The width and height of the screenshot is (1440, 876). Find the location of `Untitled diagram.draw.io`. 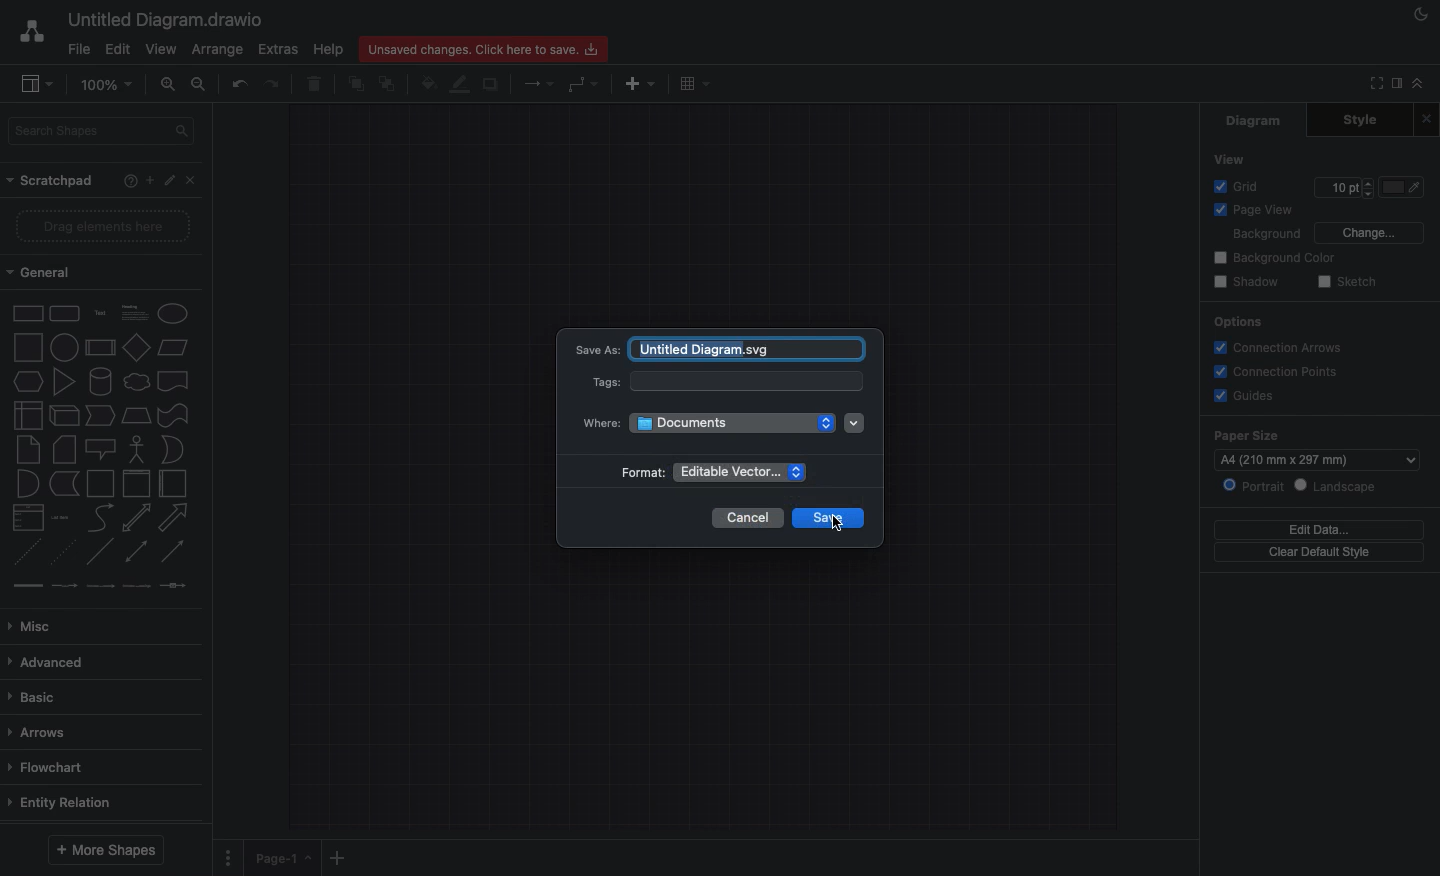

Untitled diagram.draw.io is located at coordinates (170, 21).